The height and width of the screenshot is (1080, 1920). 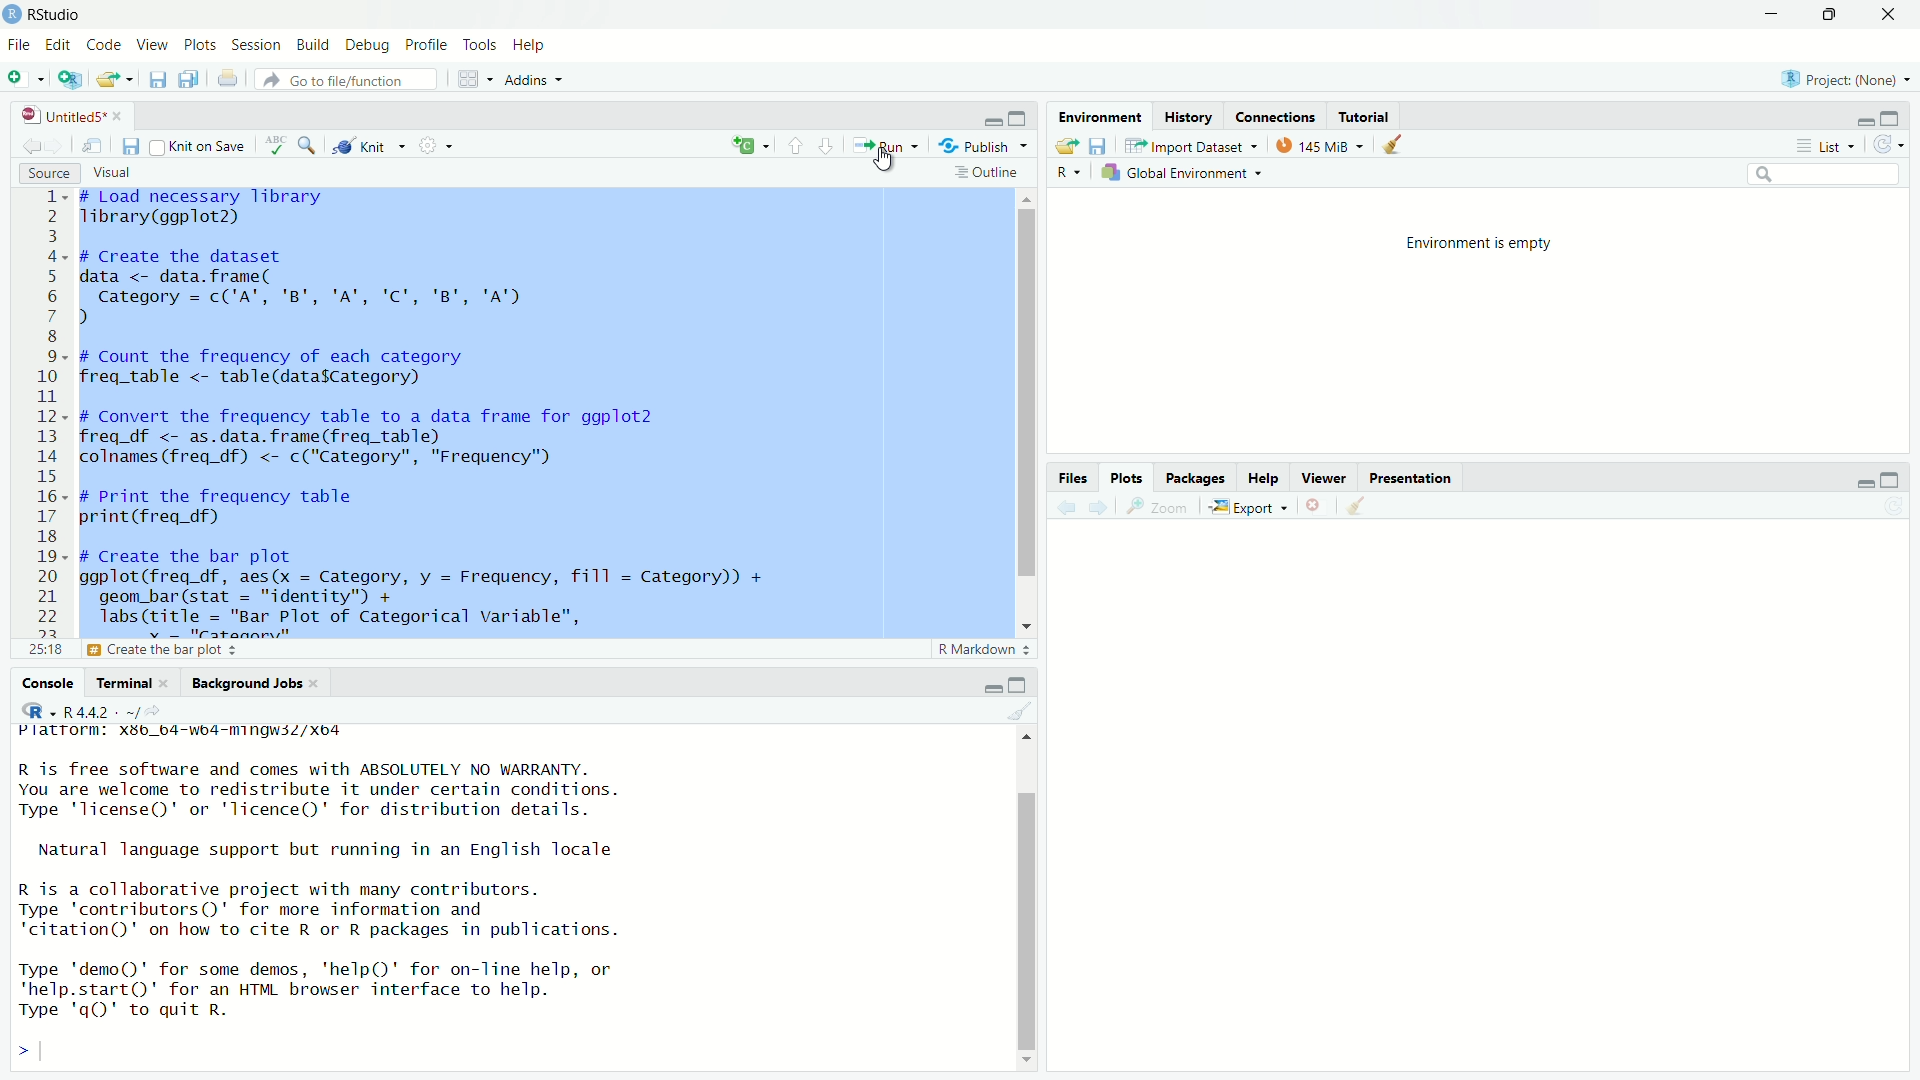 I want to click on go forward, so click(x=58, y=147).